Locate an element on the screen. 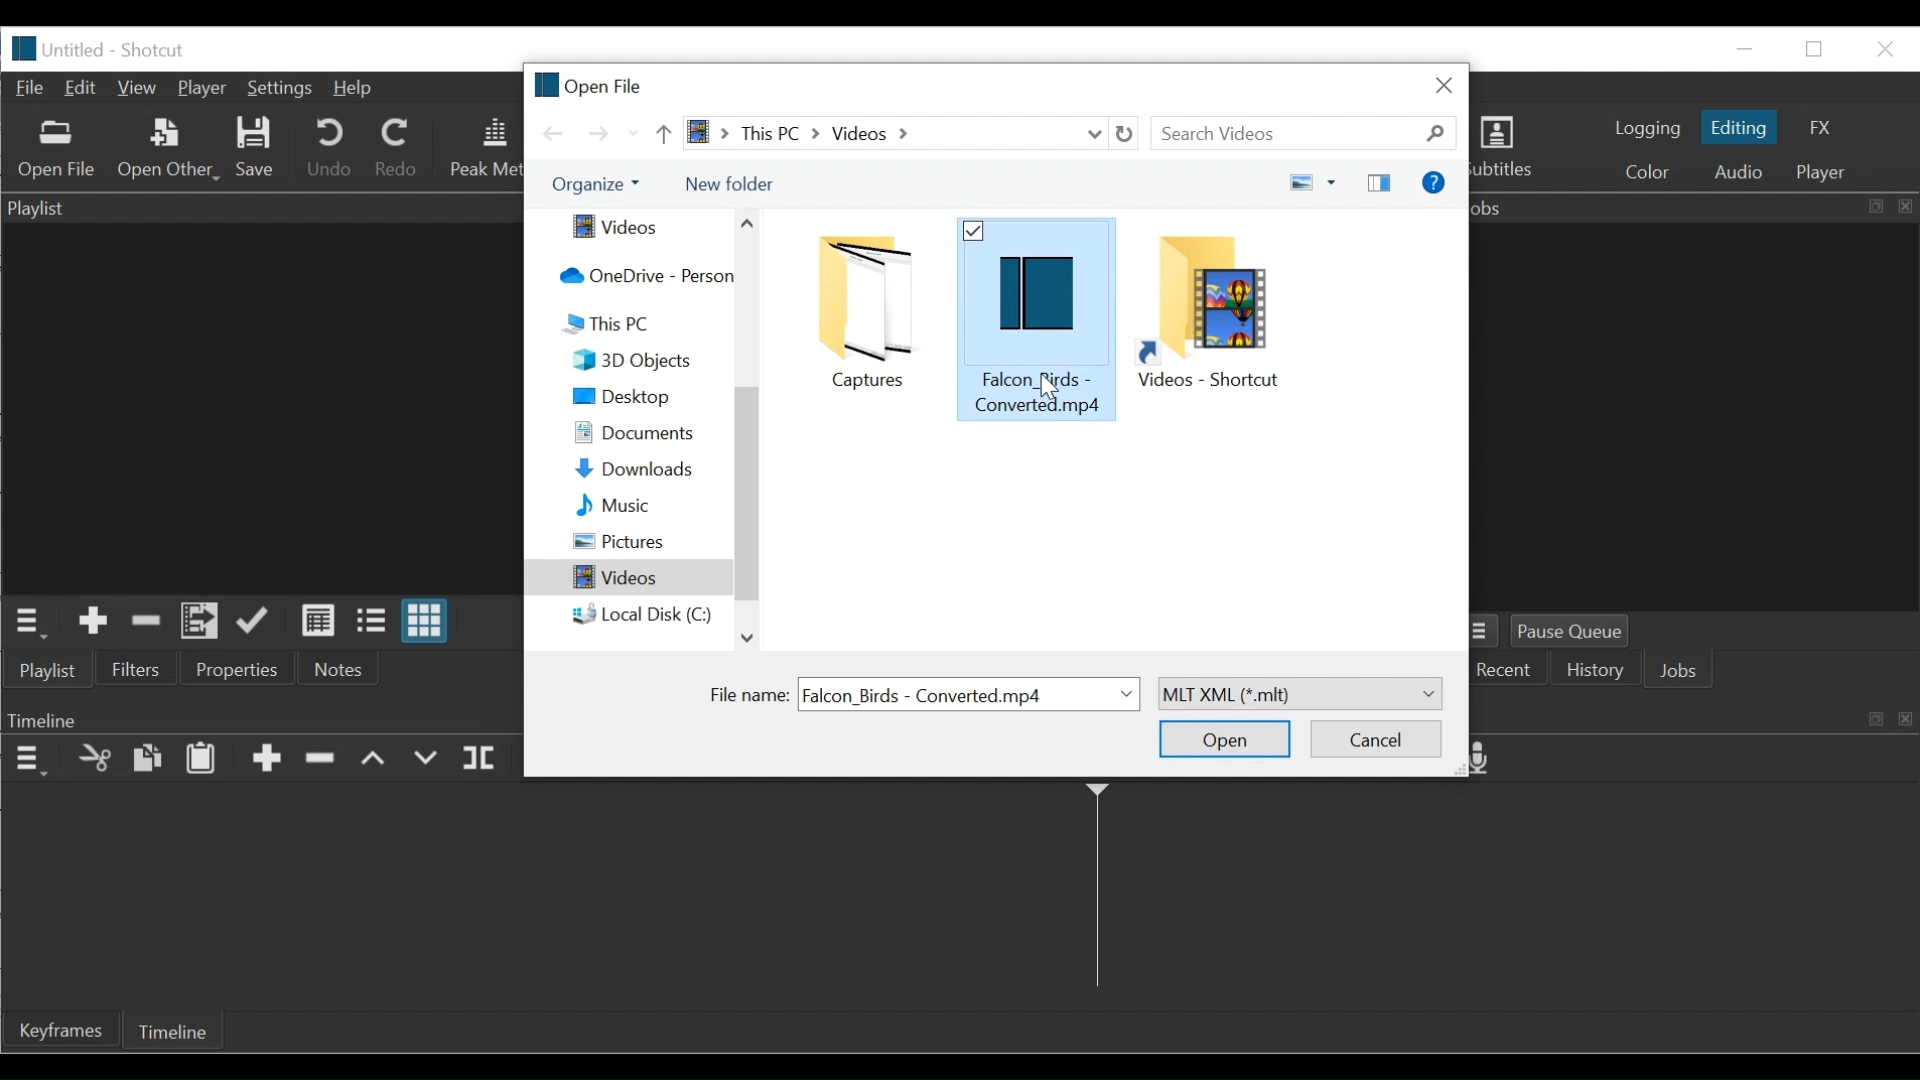 This screenshot has height=1080, width=1920. Remove cut is located at coordinates (142, 622).